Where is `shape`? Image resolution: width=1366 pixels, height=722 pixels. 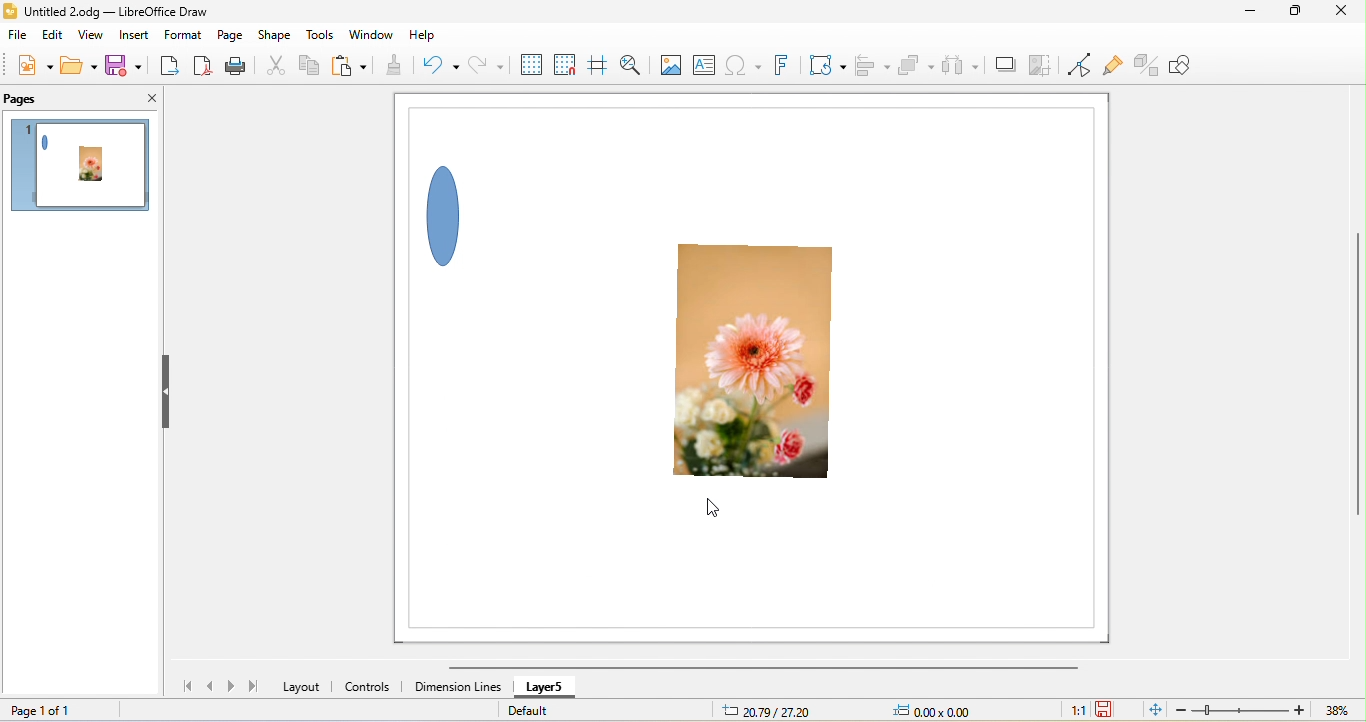 shape is located at coordinates (450, 212).